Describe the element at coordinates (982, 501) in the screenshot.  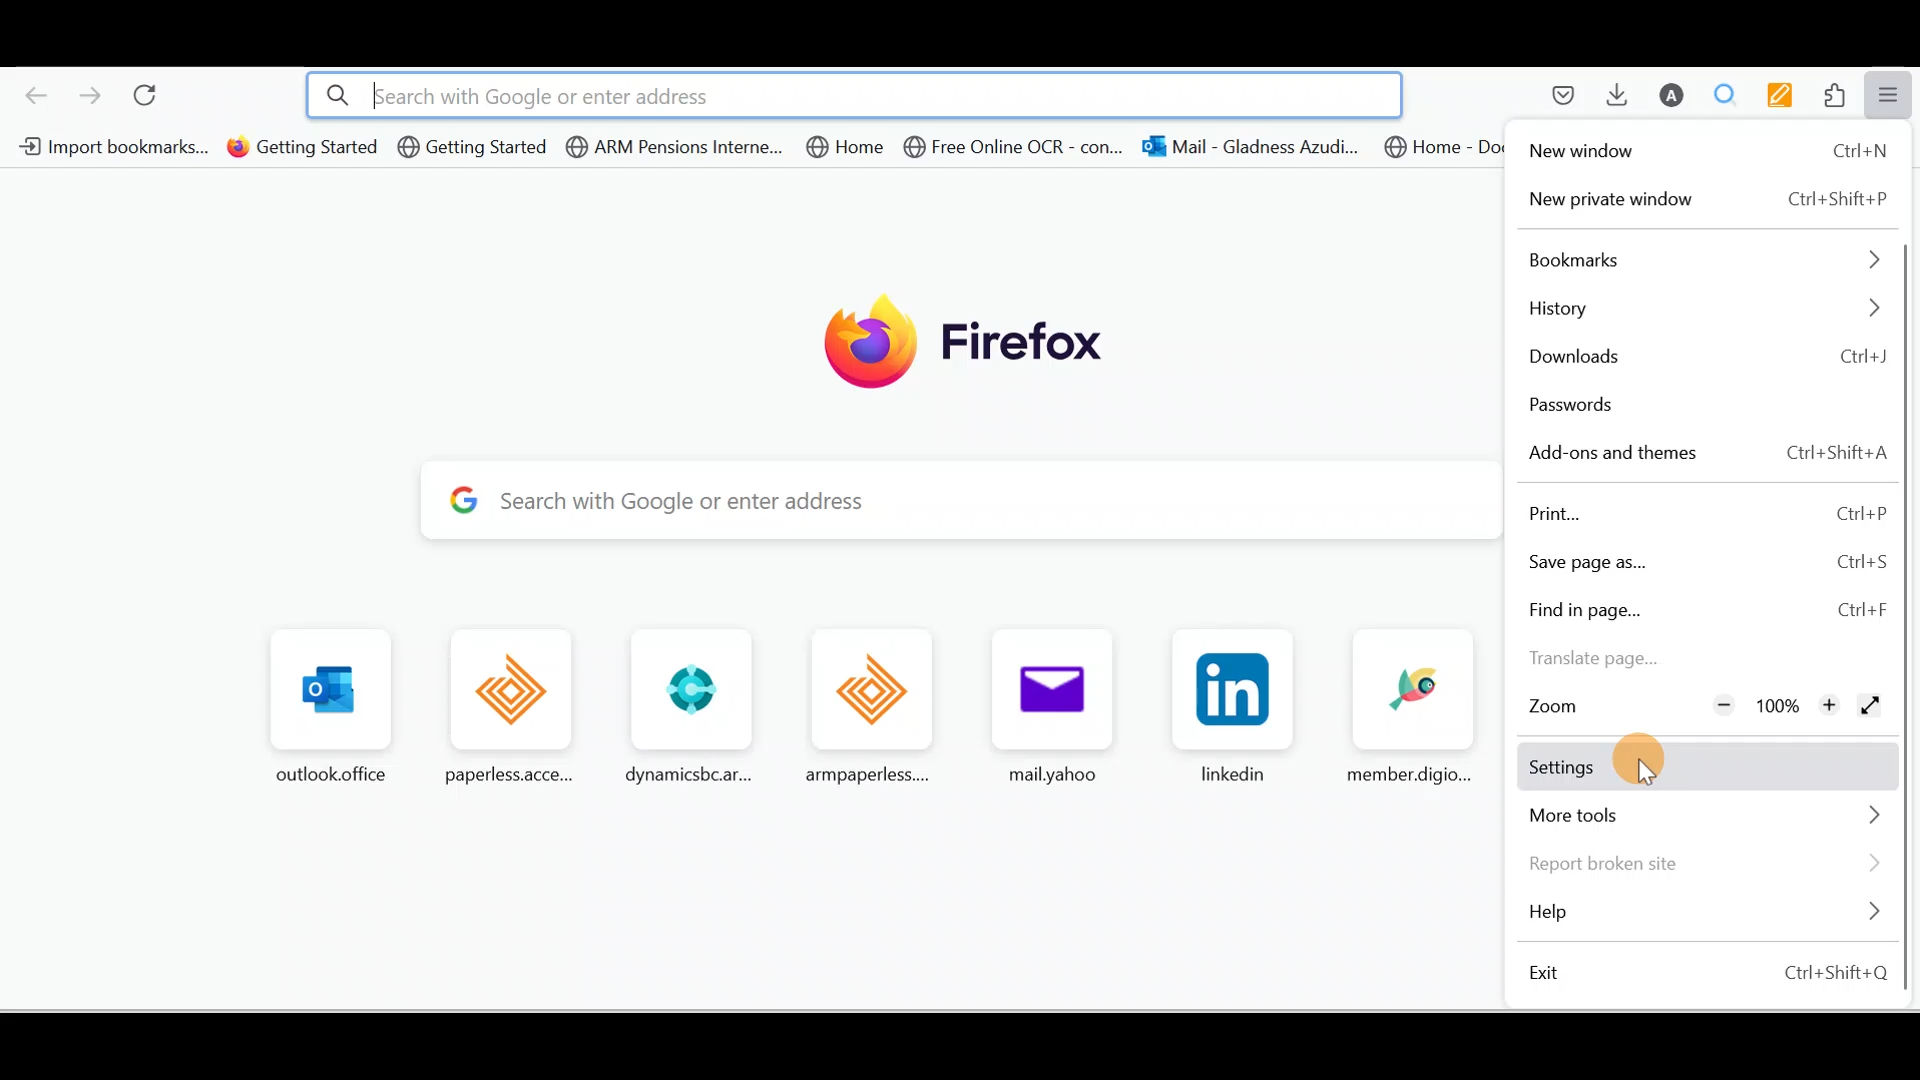
I see `Search with Google or enter address` at that location.